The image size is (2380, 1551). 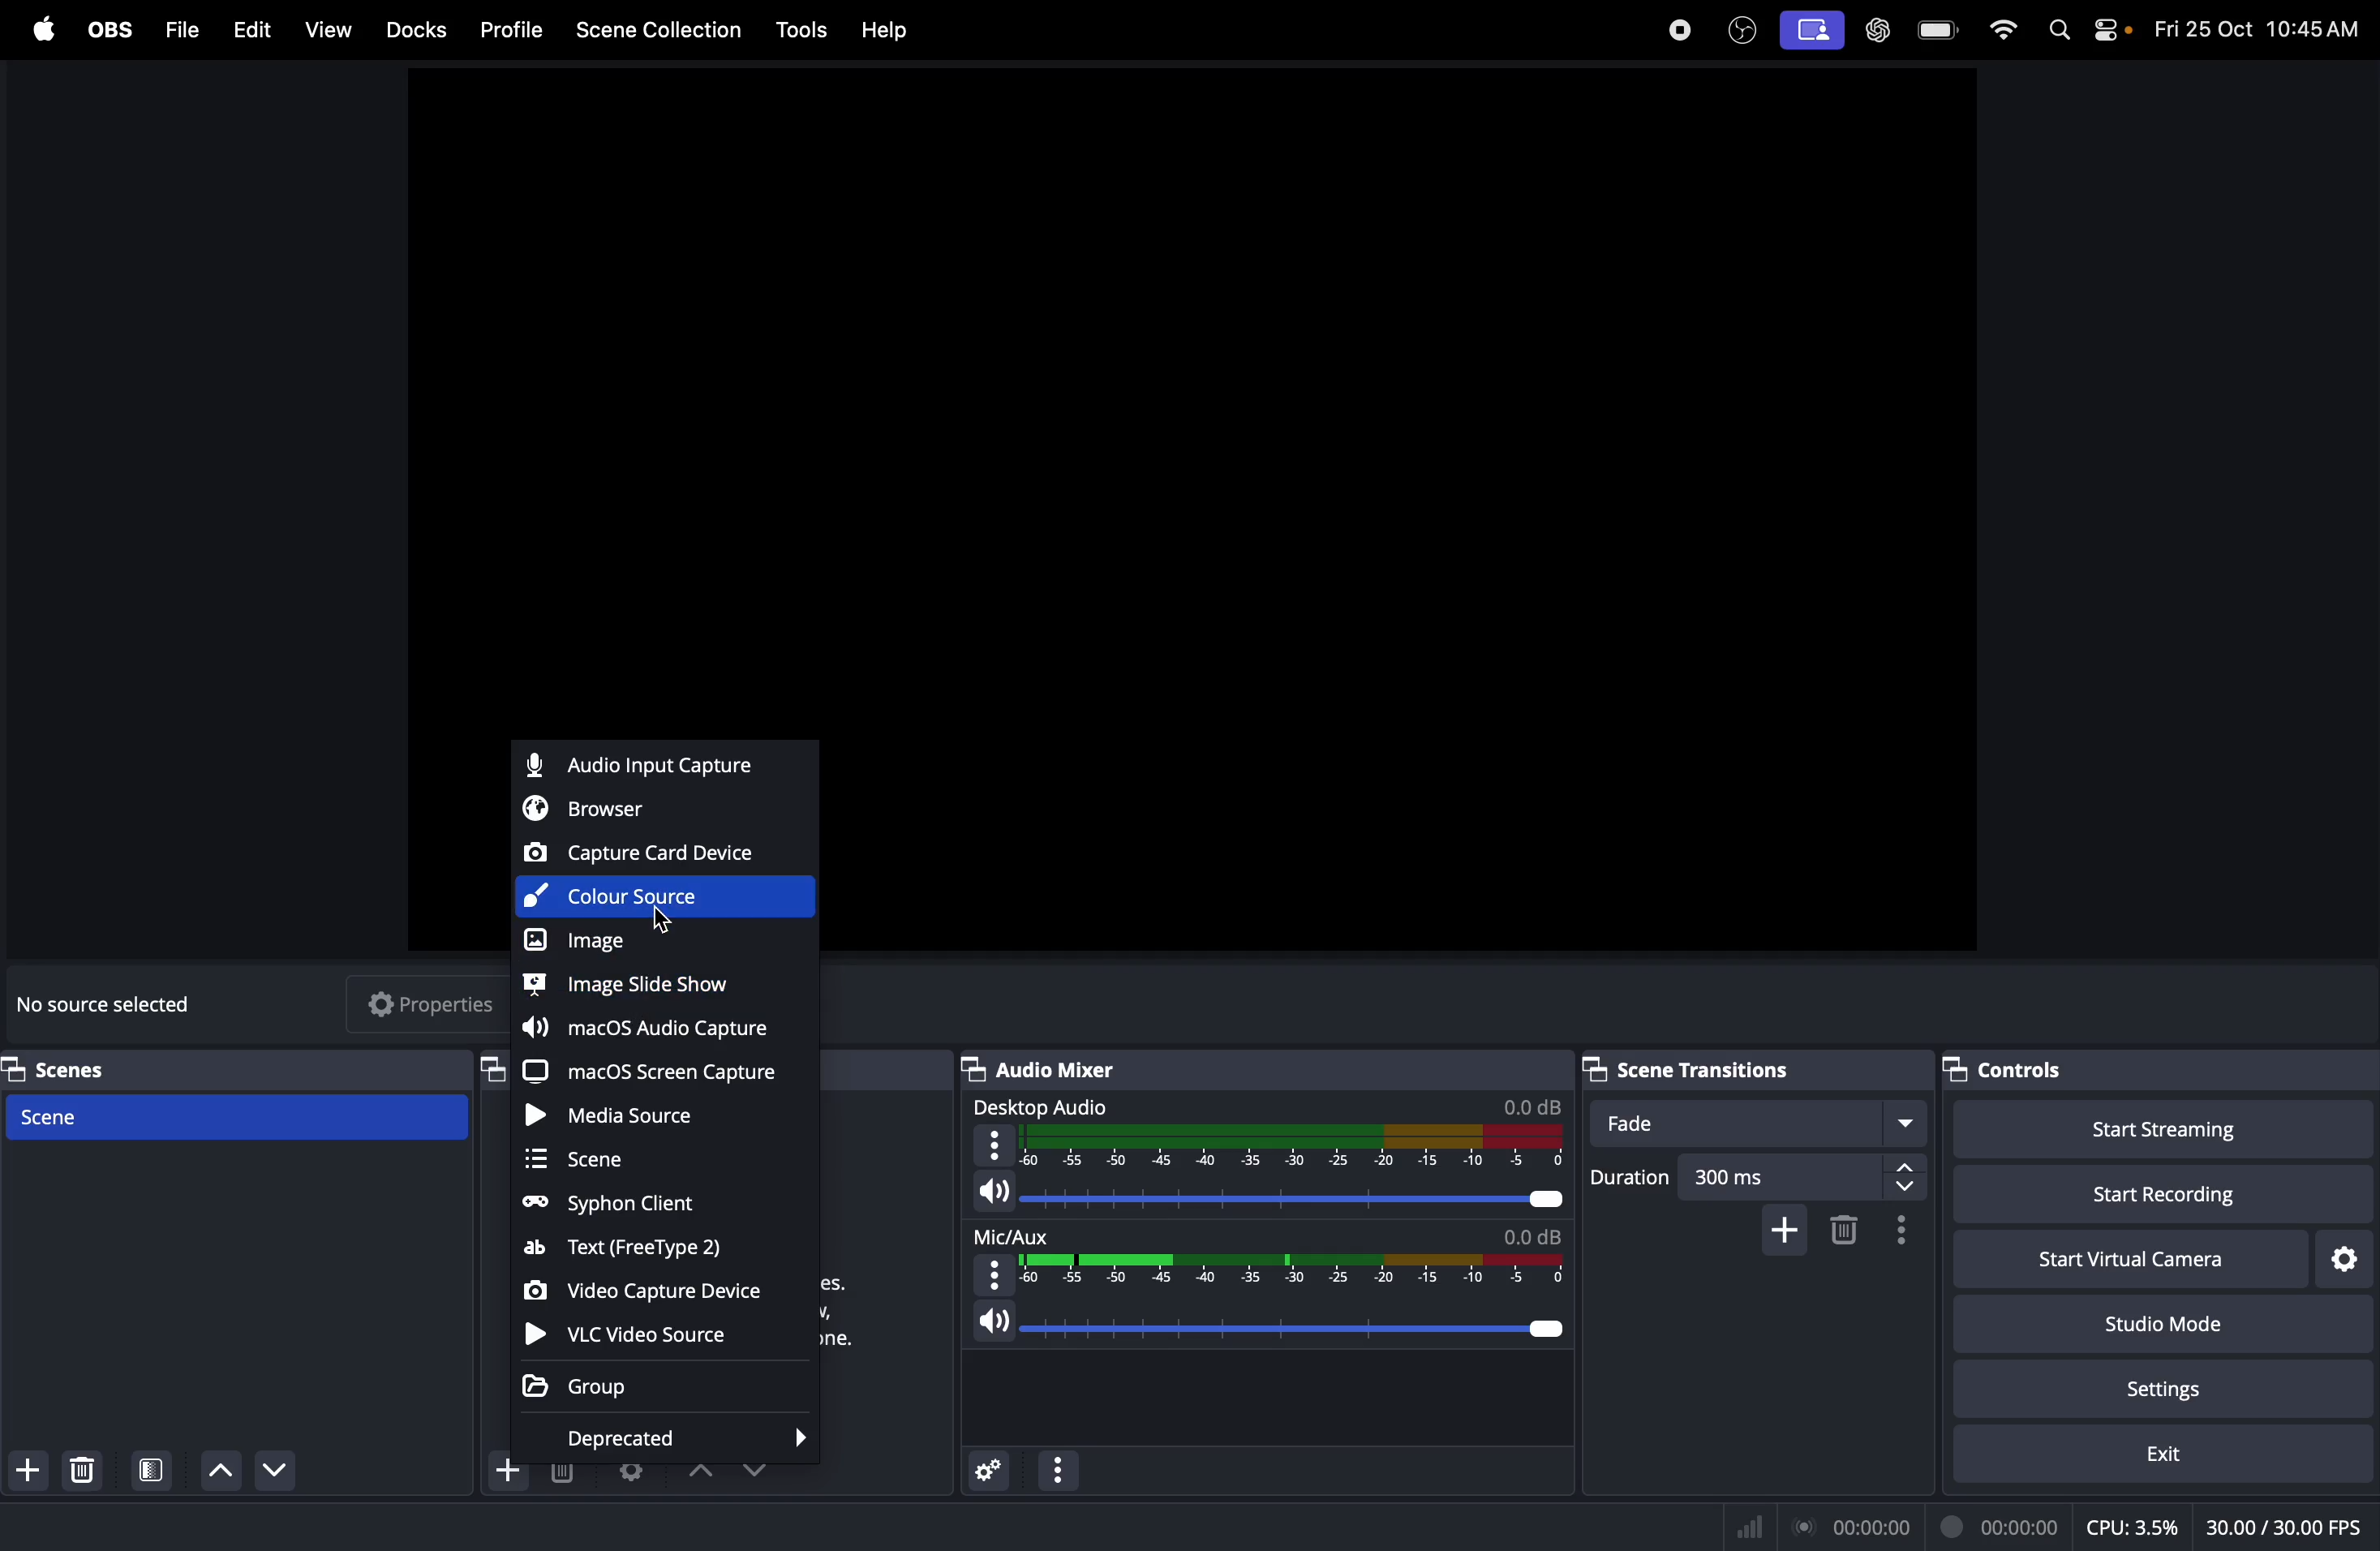 What do you see at coordinates (630, 1475) in the screenshot?
I see `open source properties` at bounding box center [630, 1475].